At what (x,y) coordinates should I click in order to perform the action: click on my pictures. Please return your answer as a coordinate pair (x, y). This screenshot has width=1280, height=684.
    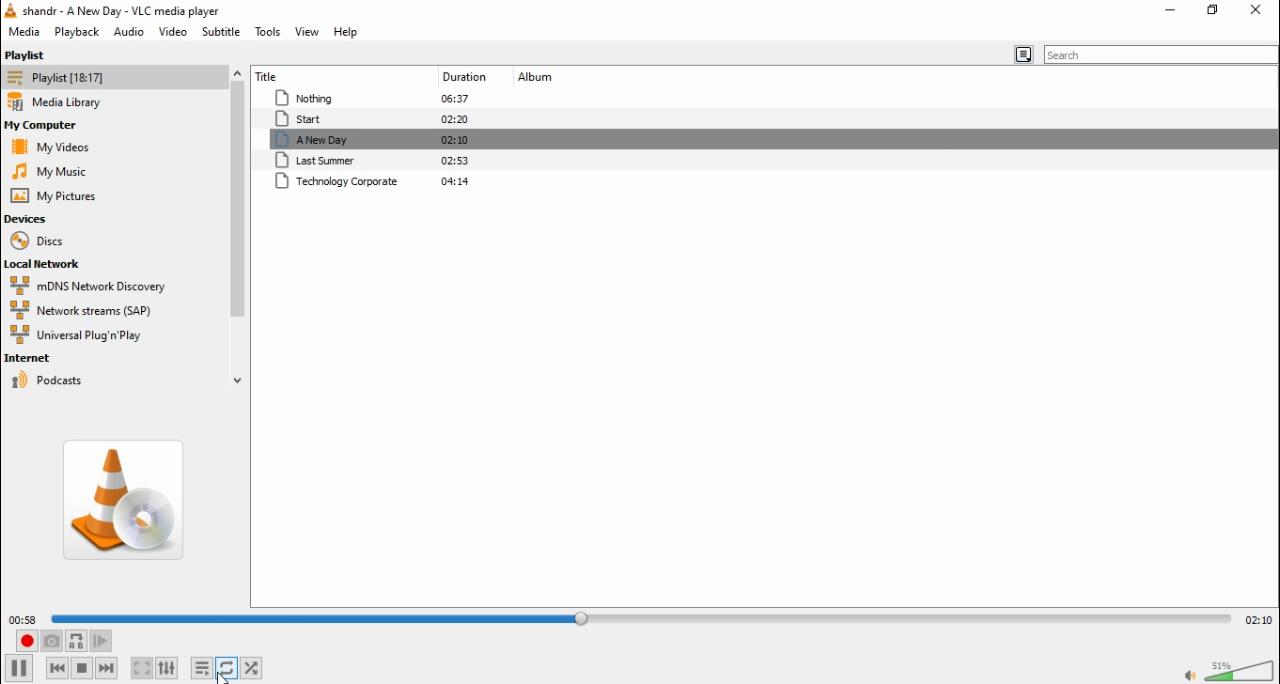
    Looking at the image, I should click on (55, 196).